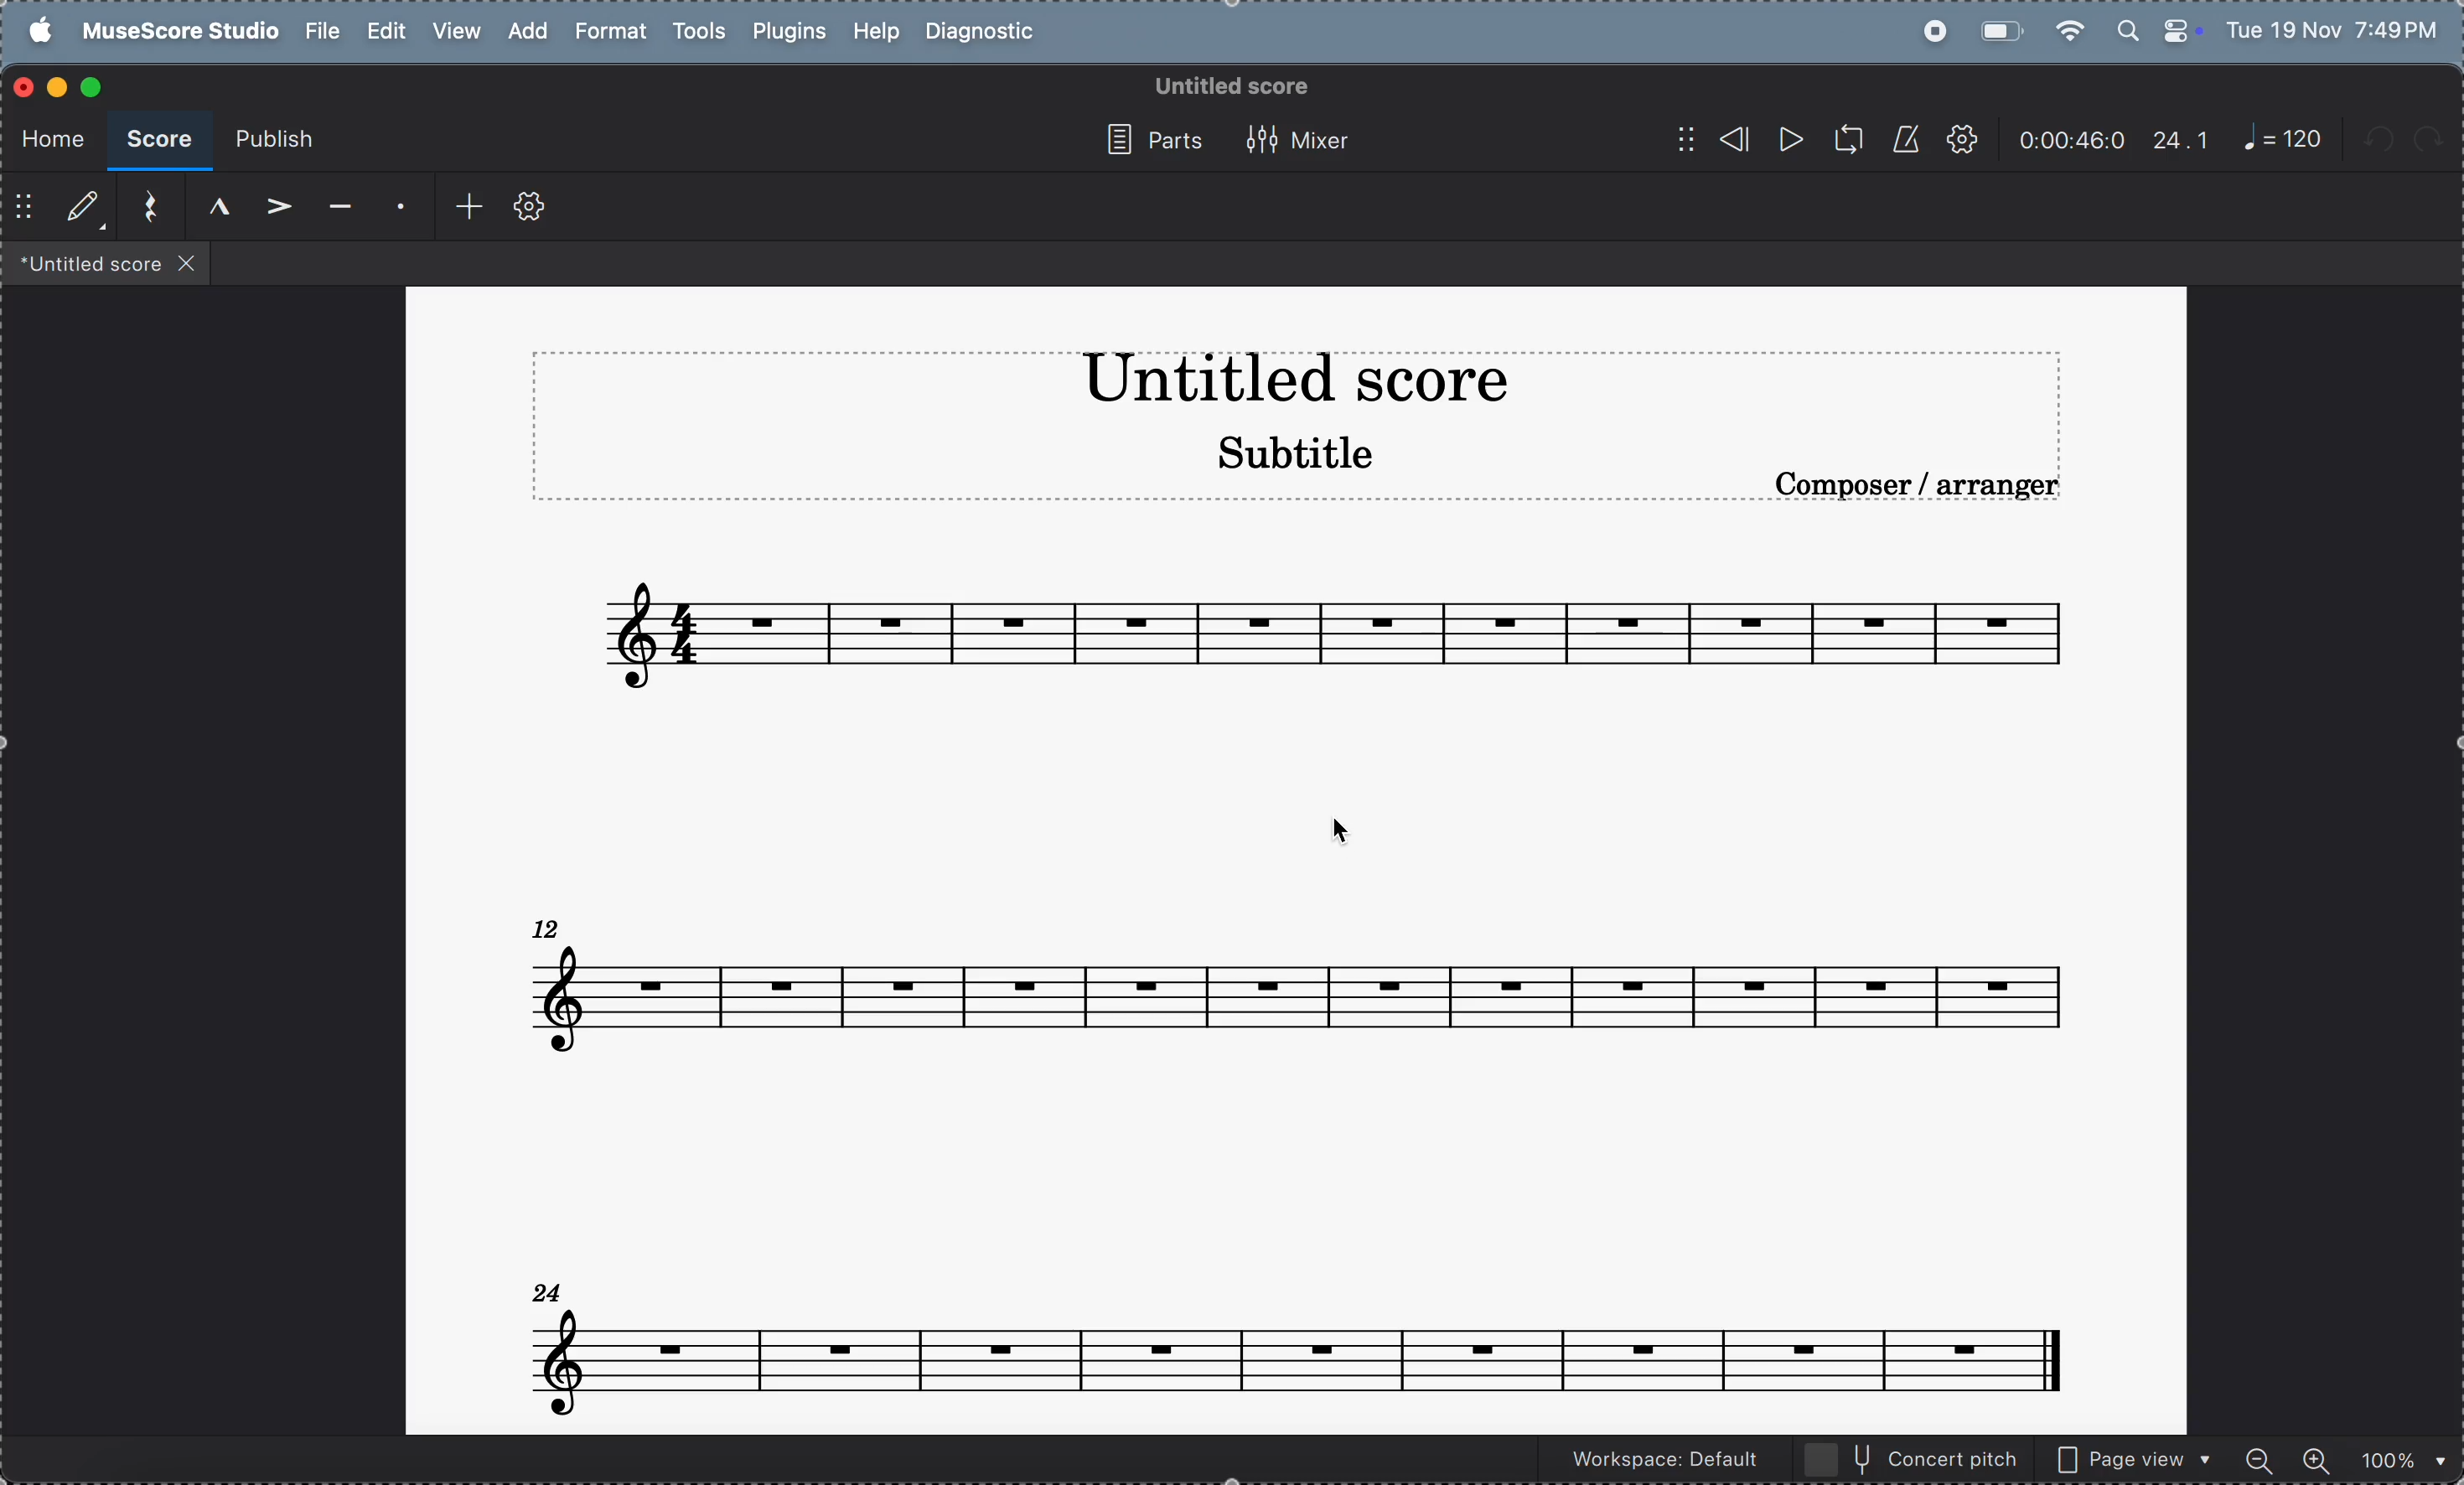 The height and width of the screenshot is (1485, 2464). What do you see at coordinates (1841, 140) in the screenshot?
I see `loopback` at bounding box center [1841, 140].